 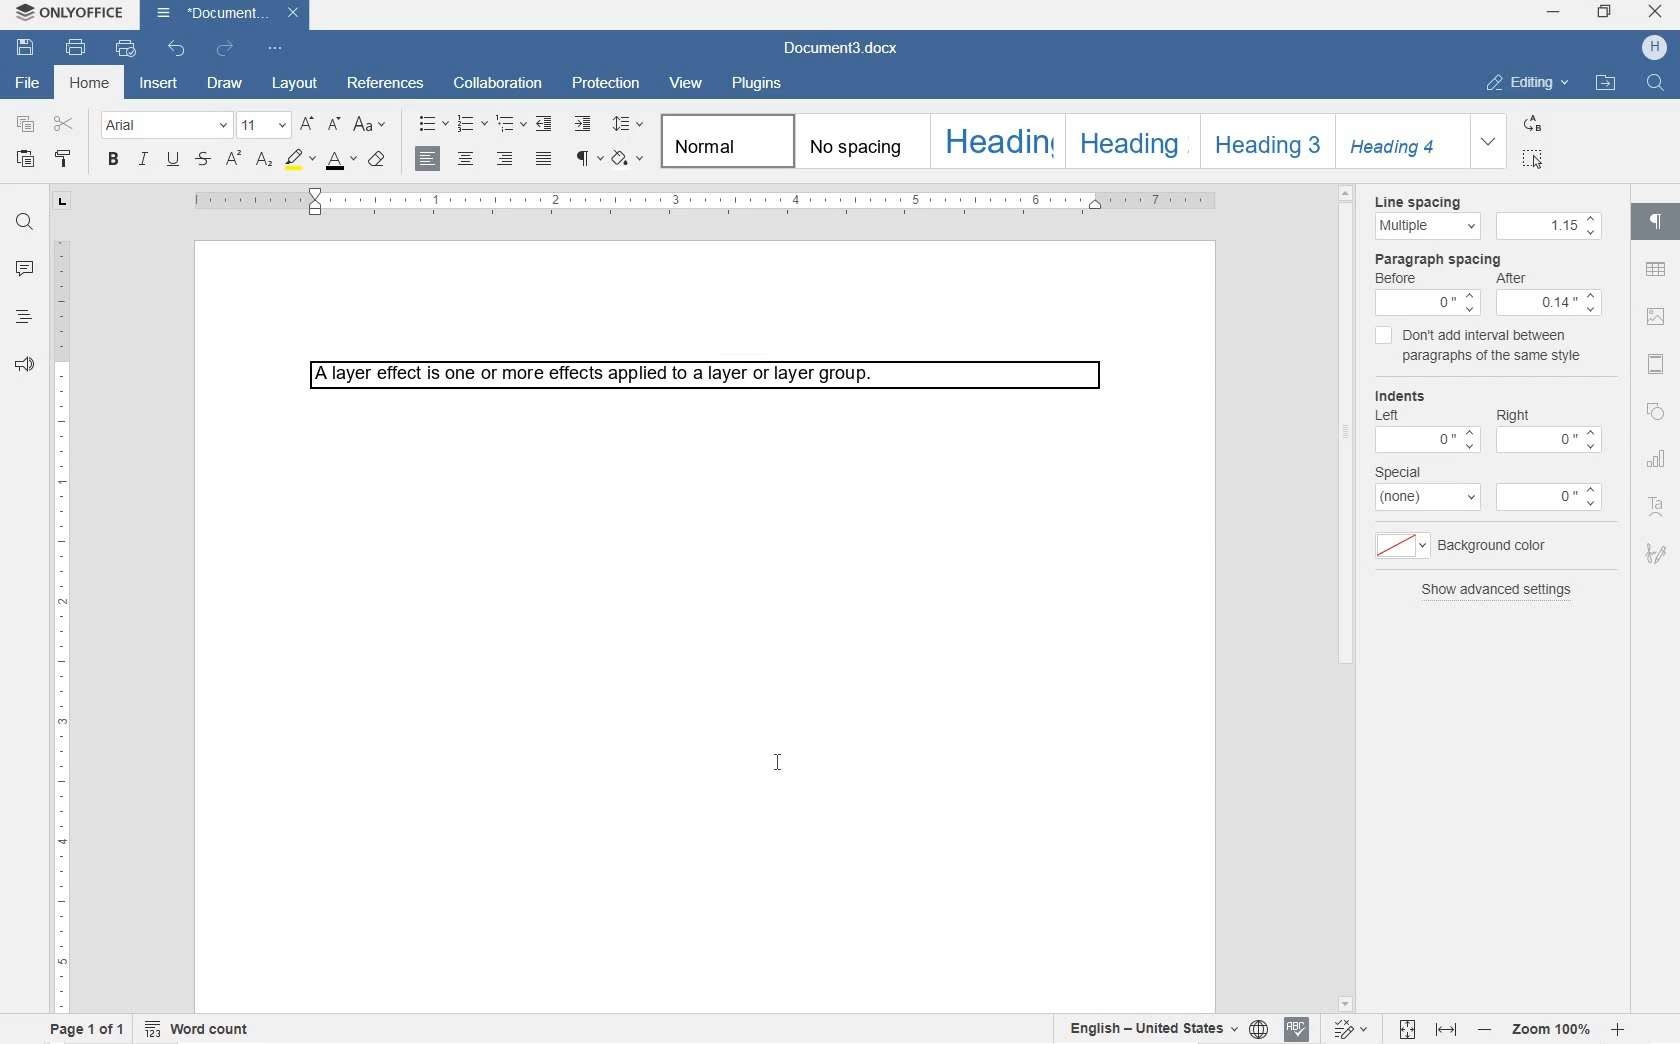 I want to click on REFERENCES, so click(x=386, y=84).